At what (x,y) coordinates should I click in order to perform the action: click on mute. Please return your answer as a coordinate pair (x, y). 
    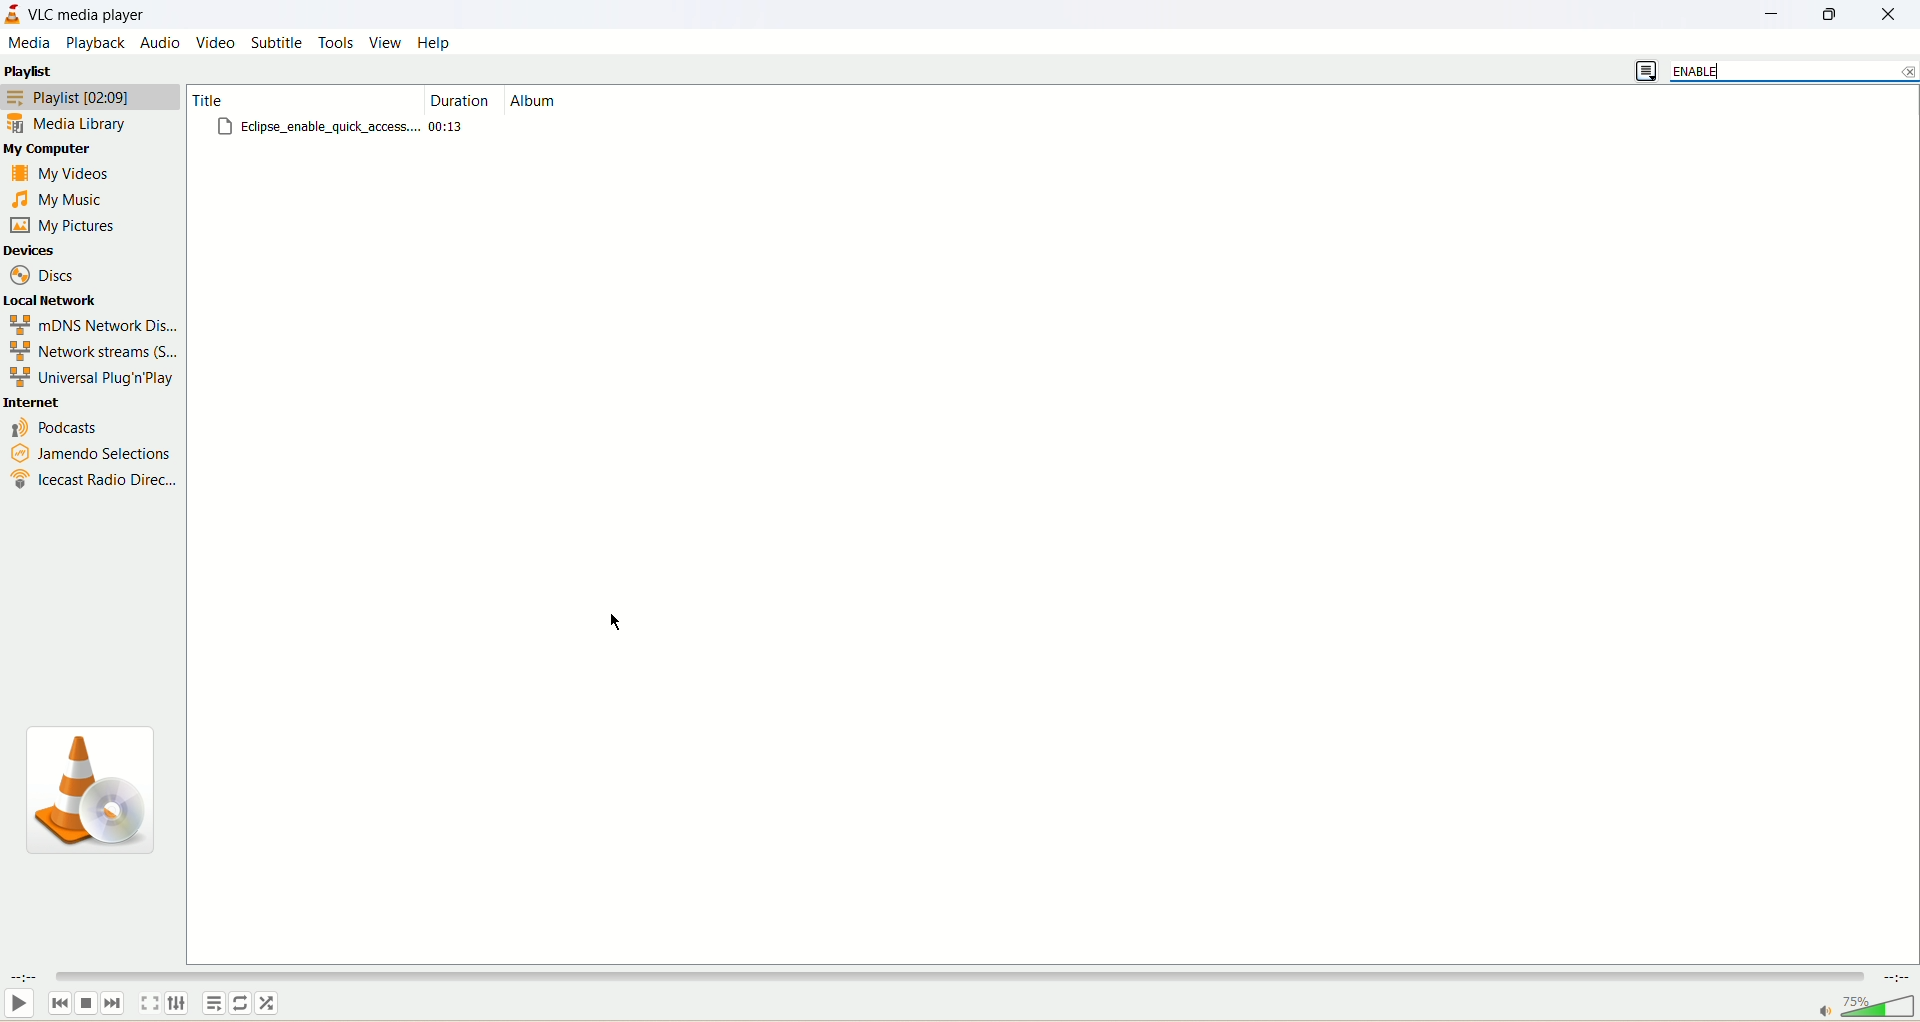
    Looking at the image, I should click on (1820, 1009).